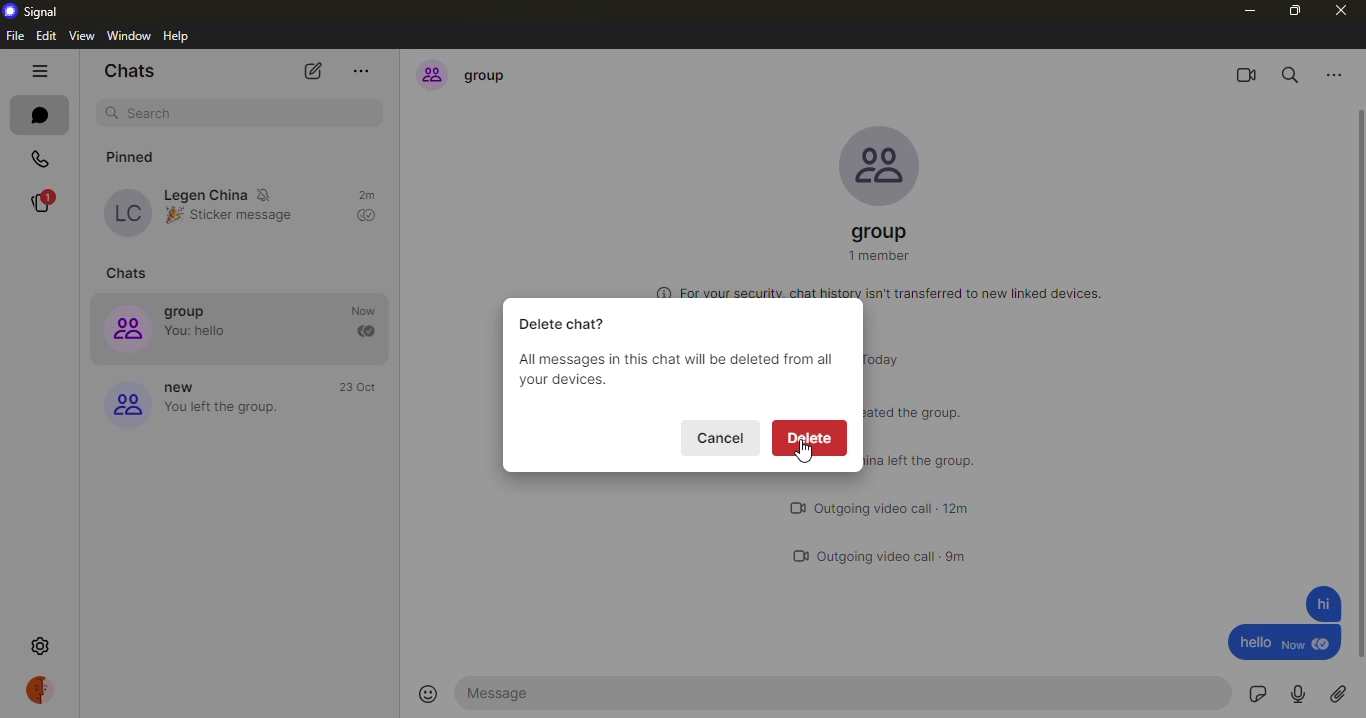 The width and height of the screenshot is (1366, 718). I want to click on search, so click(1292, 77).